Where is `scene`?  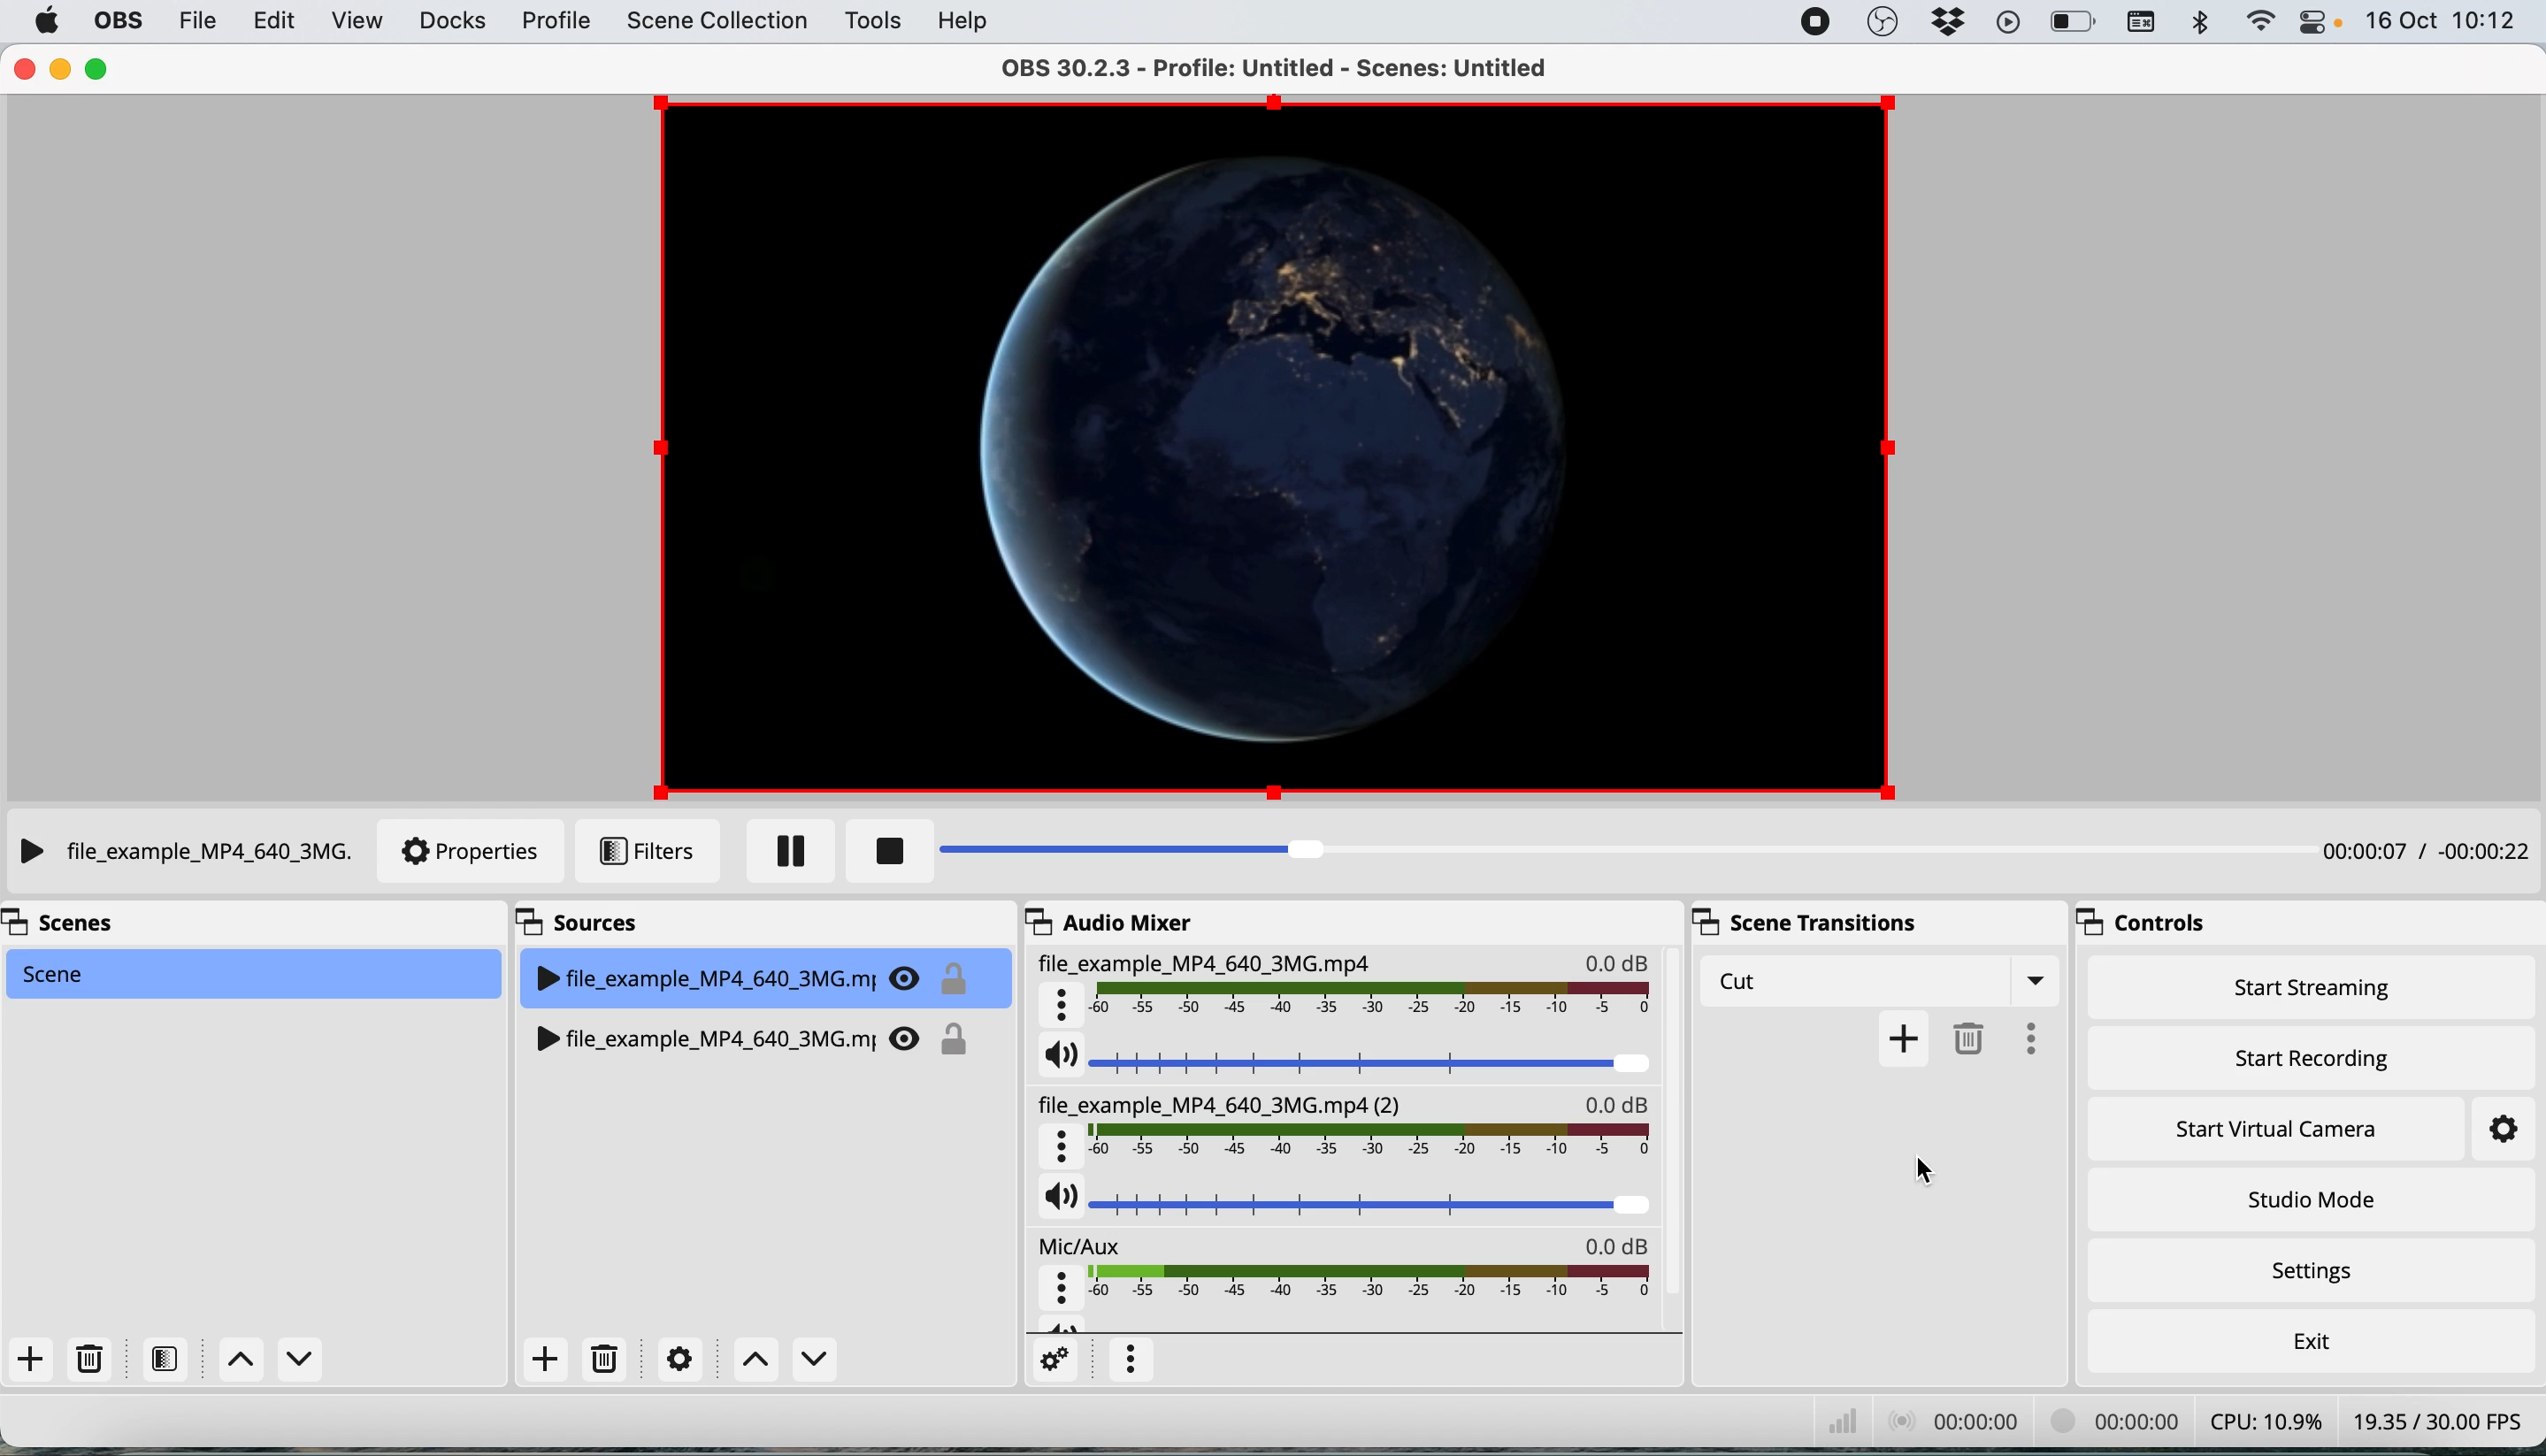
scene is located at coordinates (252, 973).